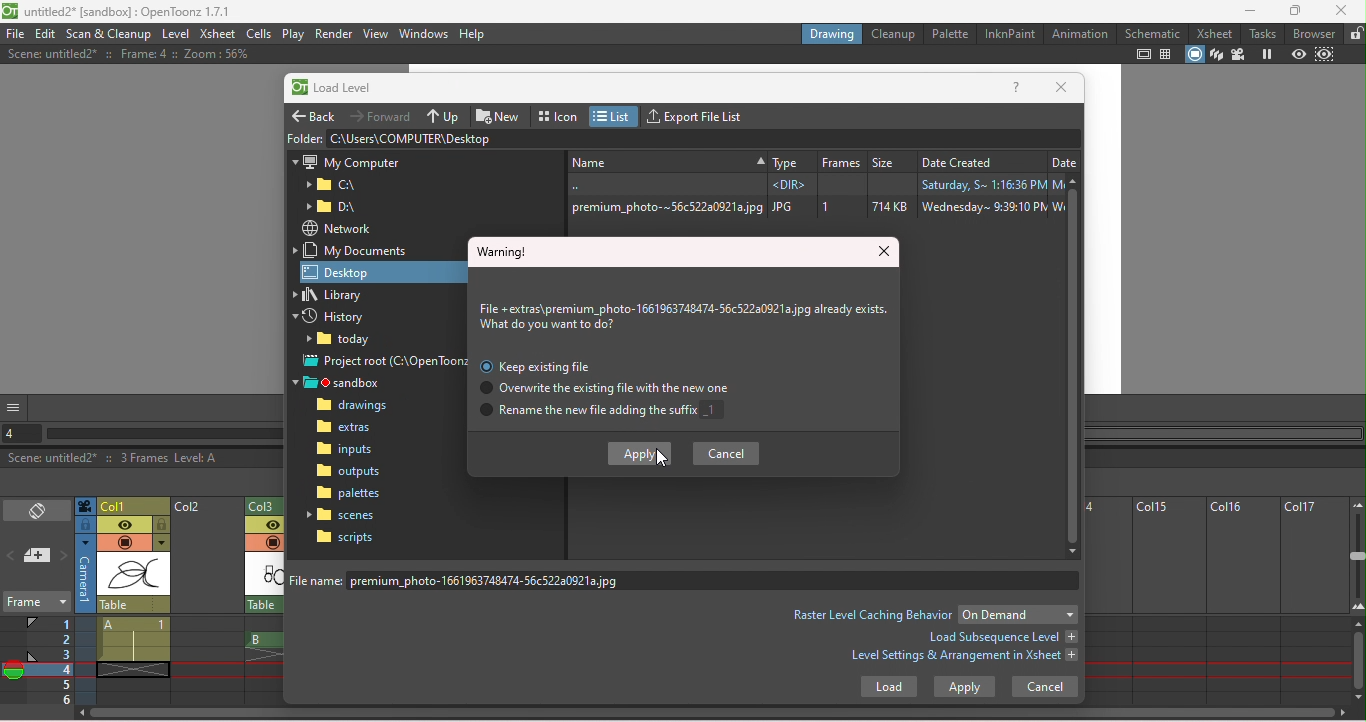 The height and width of the screenshot is (722, 1366). What do you see at coordinates (473, 33) in the screenshot?
I see `Help` at bounding box center [473, 33].